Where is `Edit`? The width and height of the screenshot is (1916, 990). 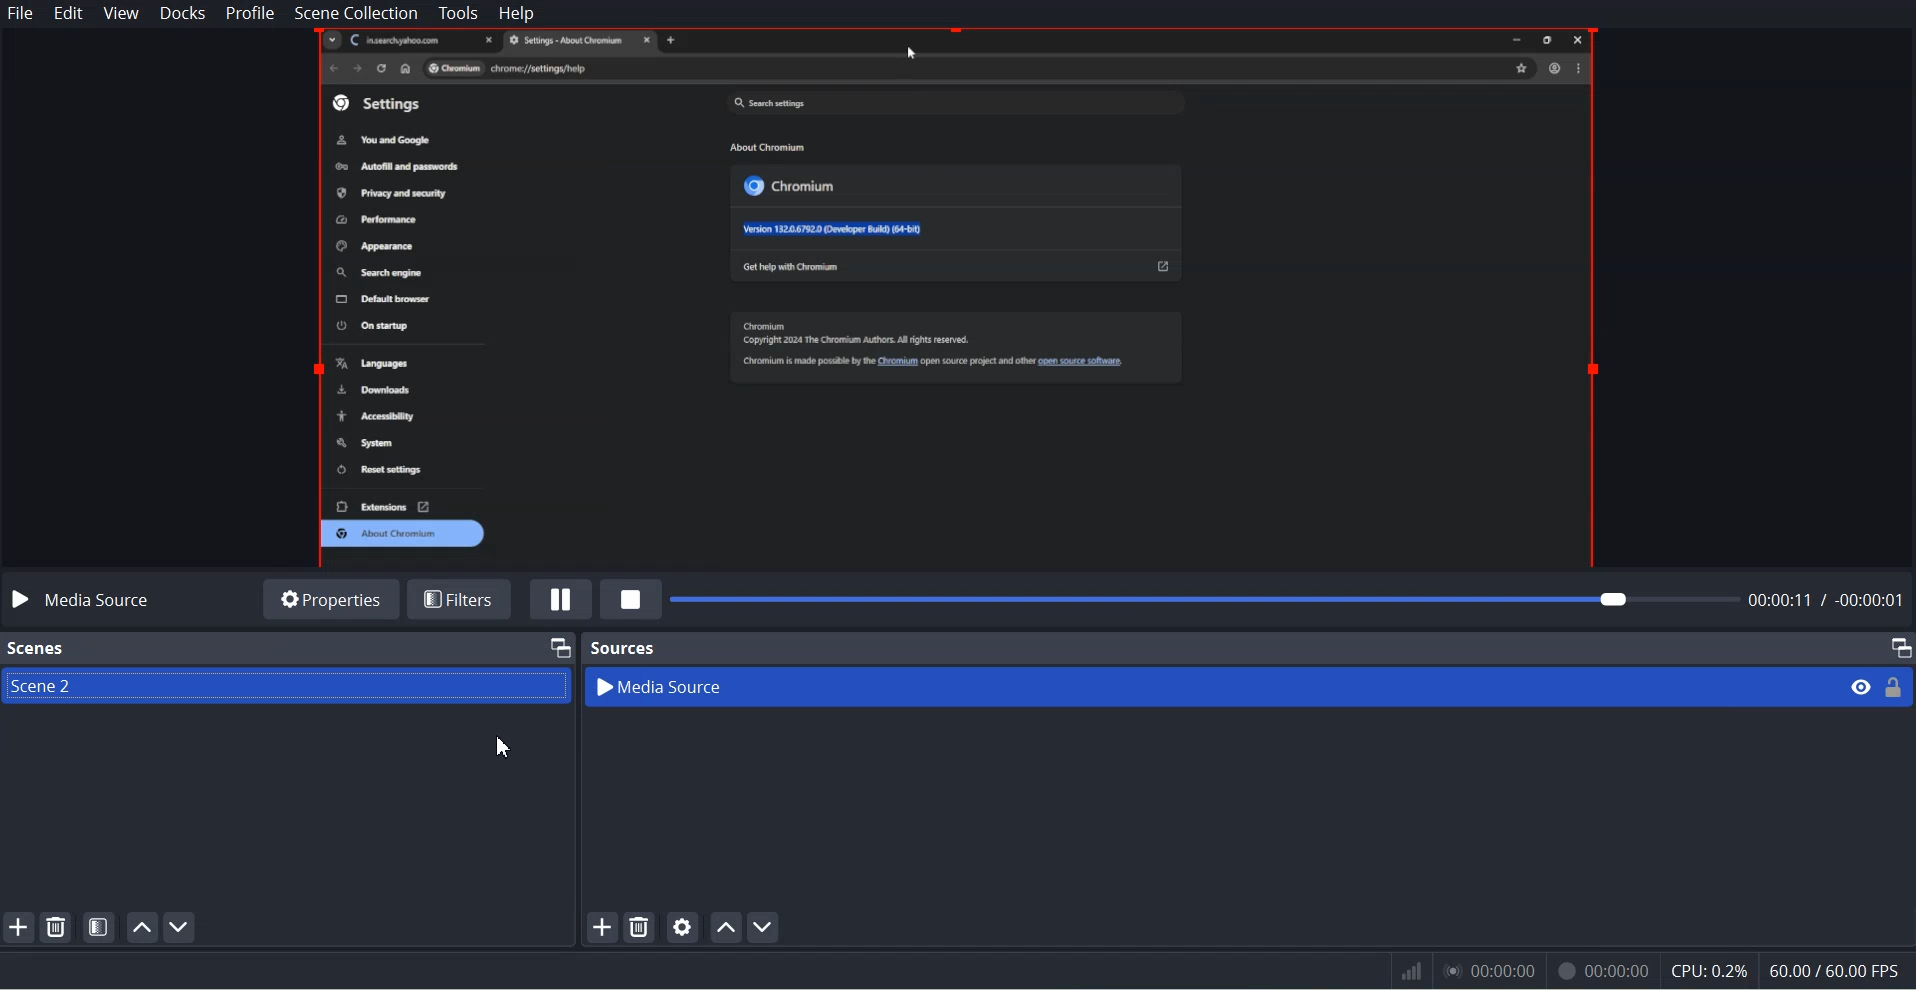
Edit is located at coordinates (66, 13).